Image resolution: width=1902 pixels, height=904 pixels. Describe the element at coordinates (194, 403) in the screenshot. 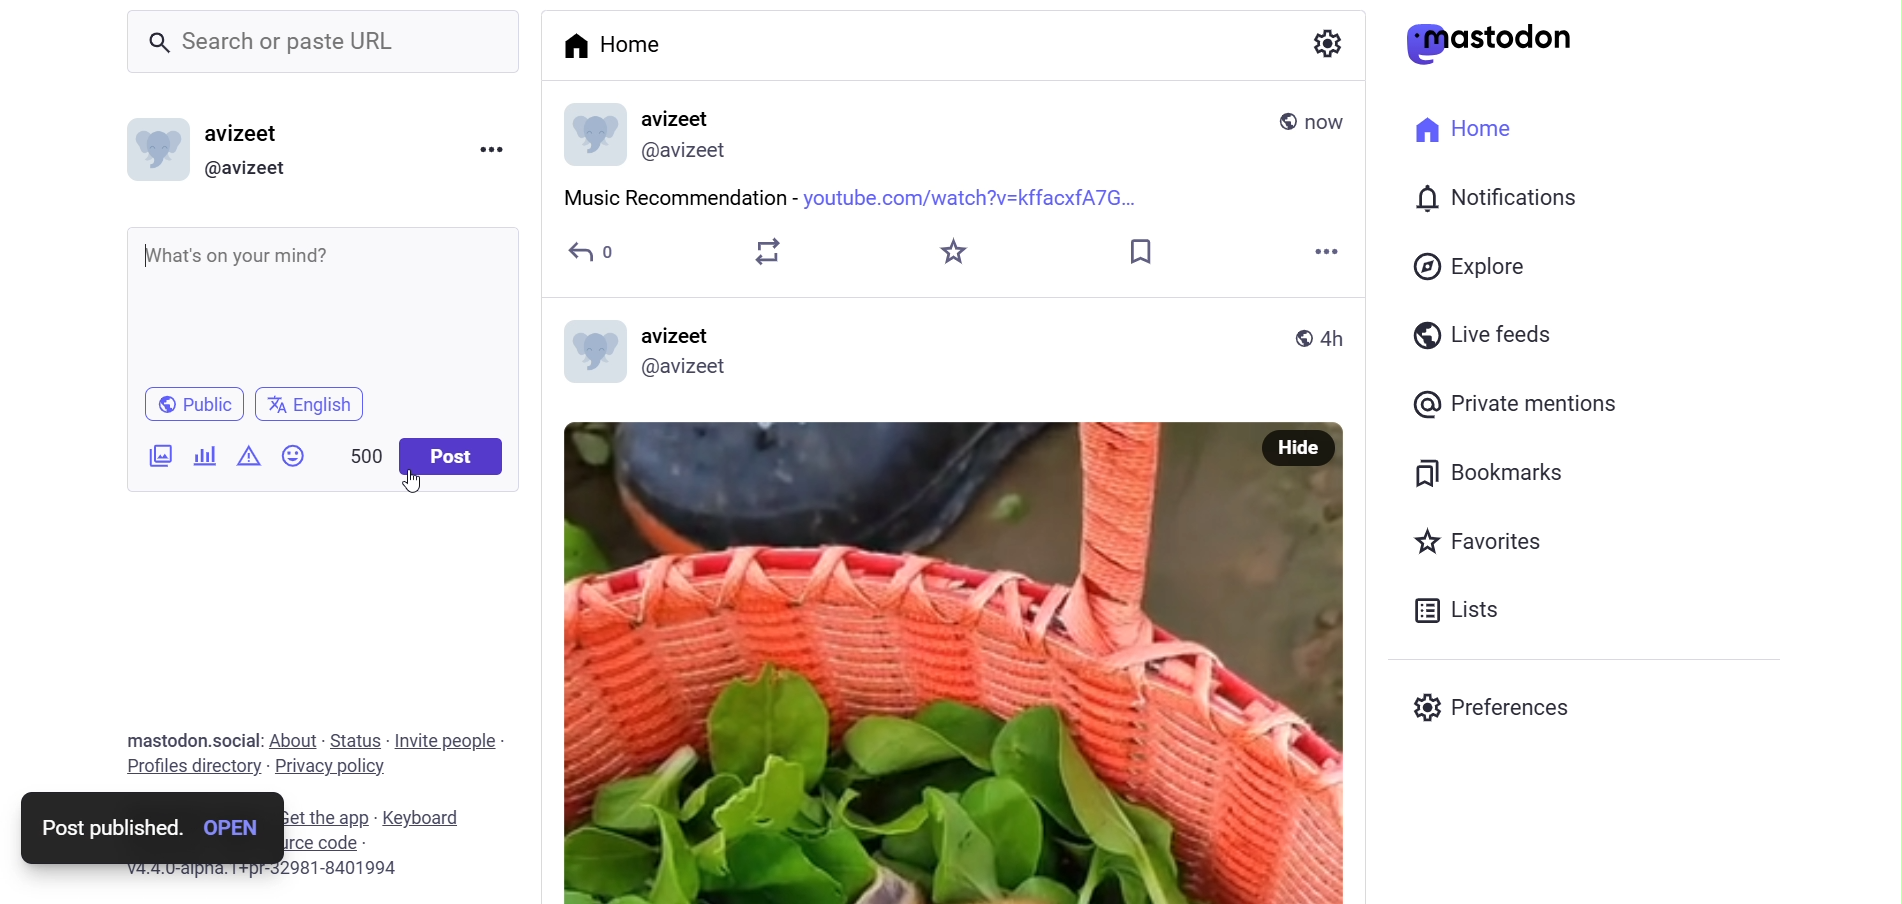

I see `Public` at that location.